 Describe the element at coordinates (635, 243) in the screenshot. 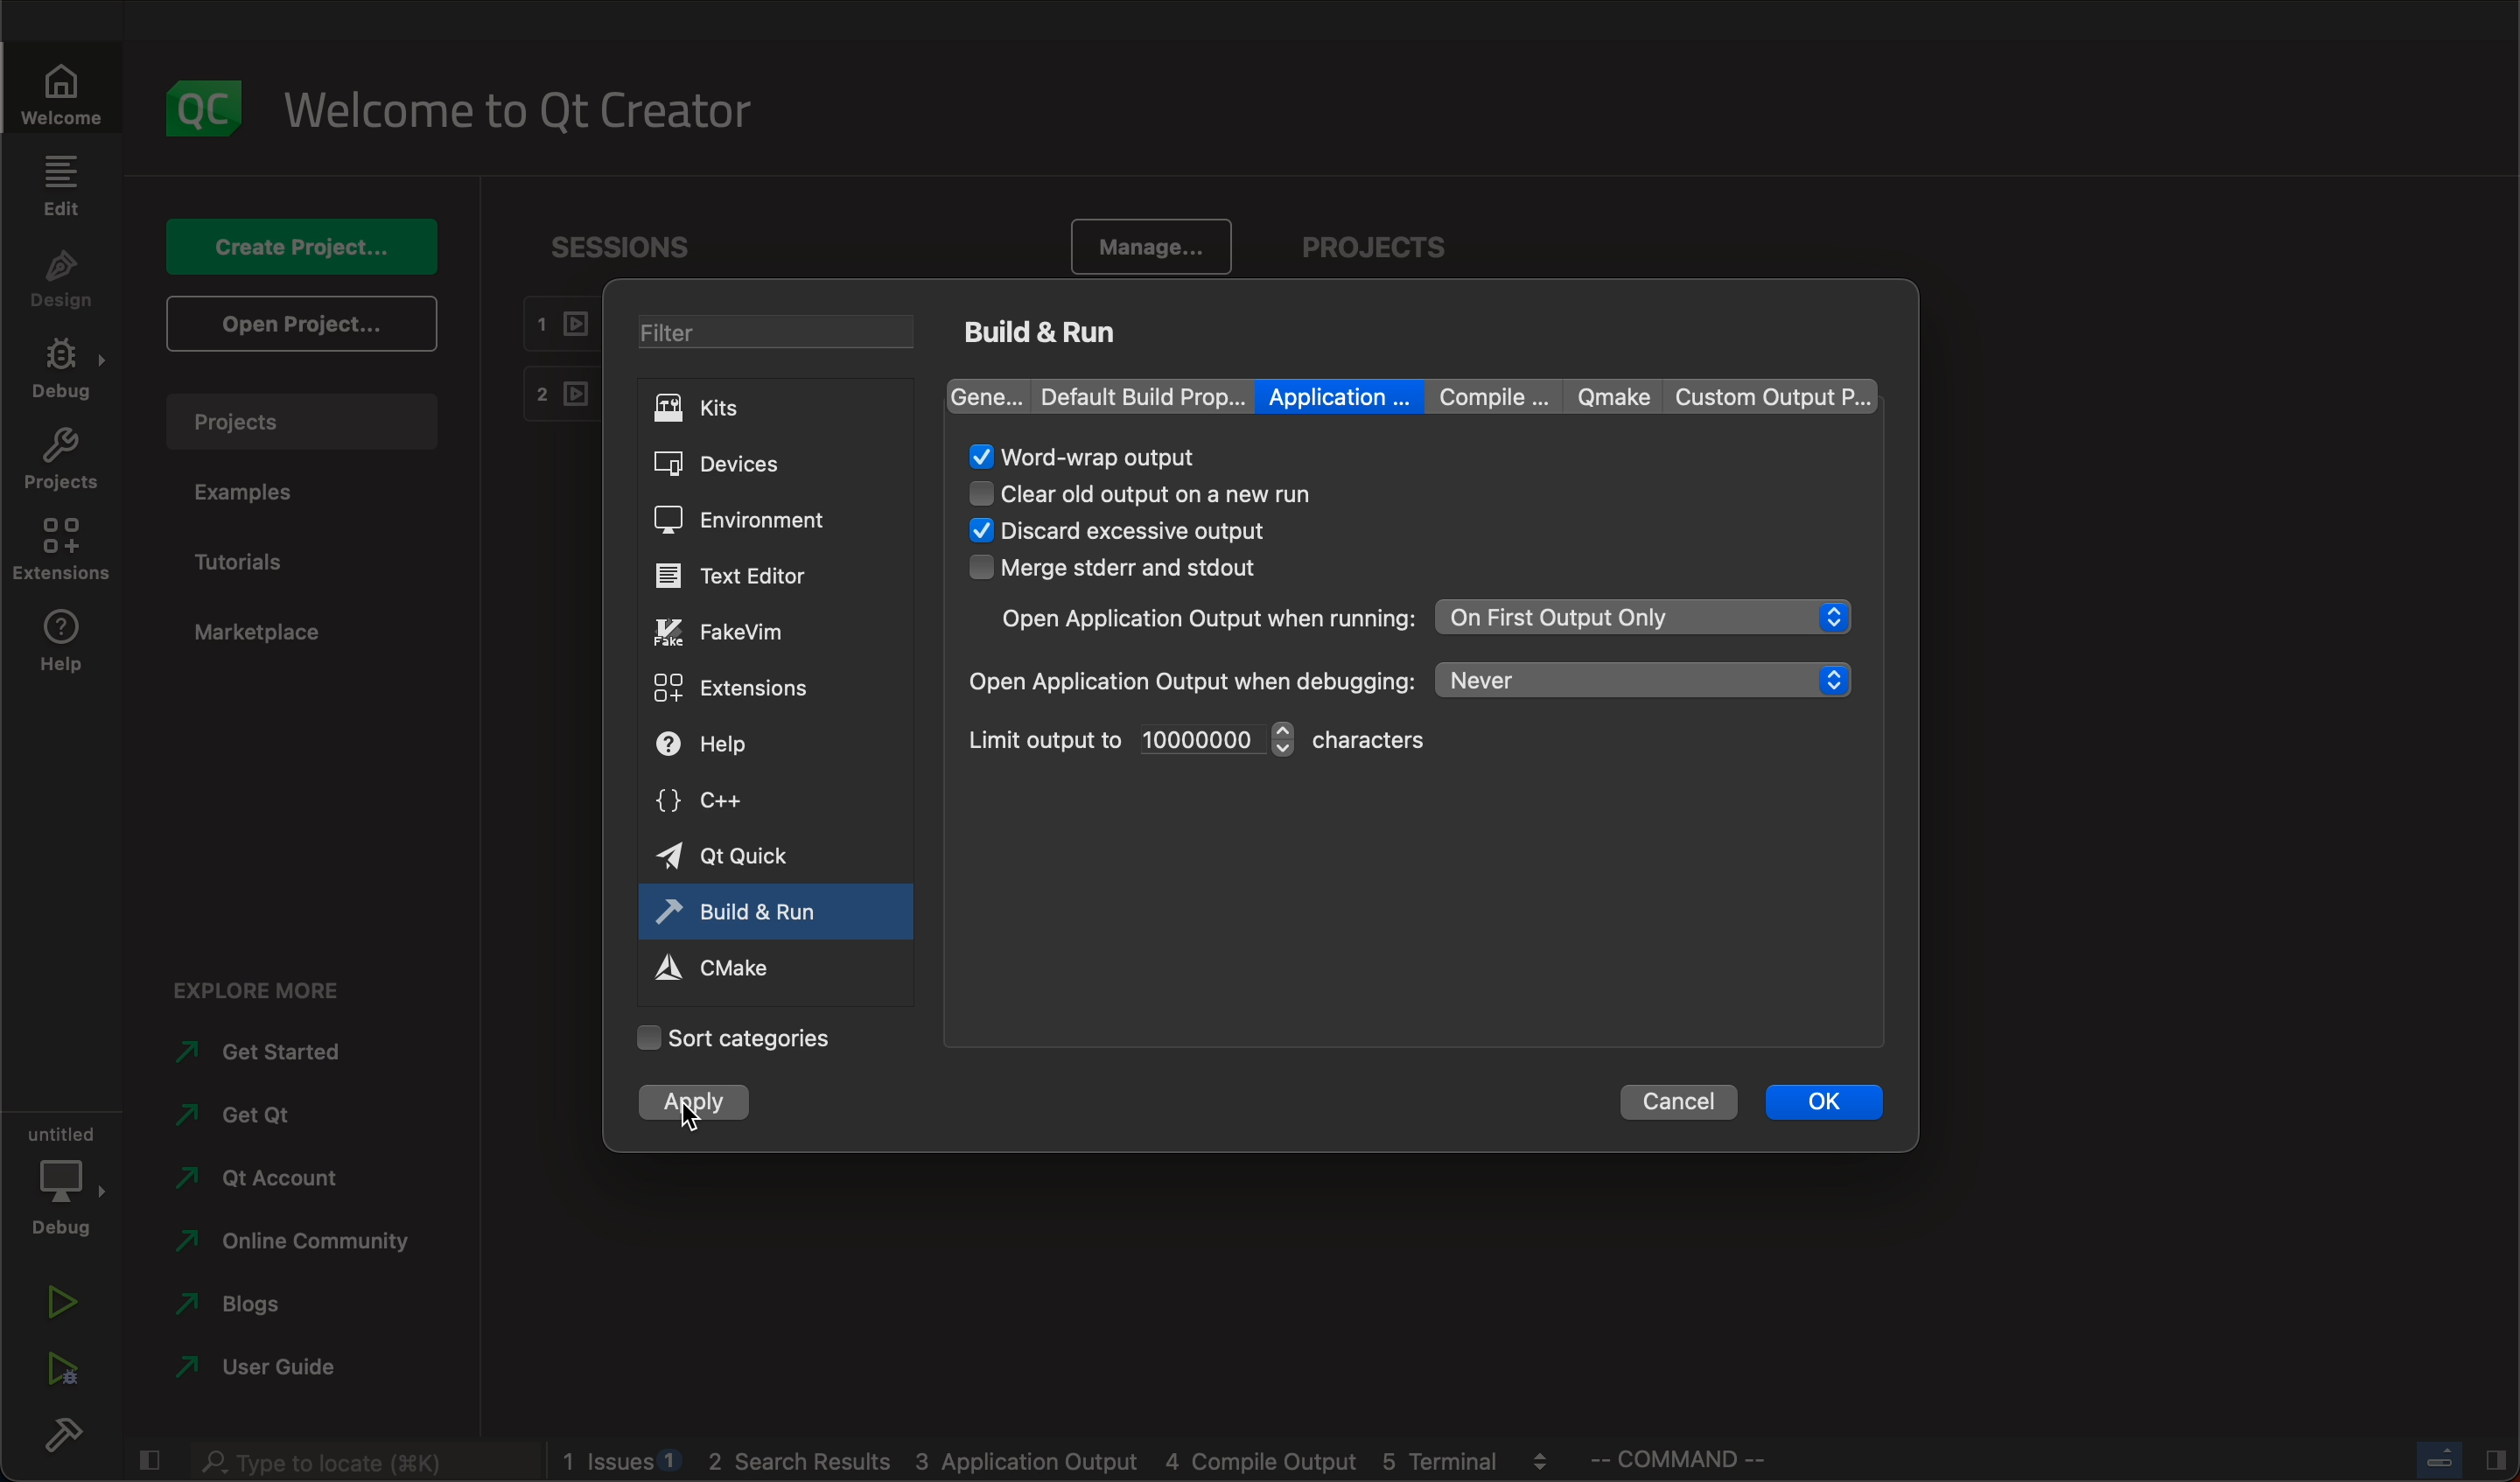

I see `sessions` at that location.